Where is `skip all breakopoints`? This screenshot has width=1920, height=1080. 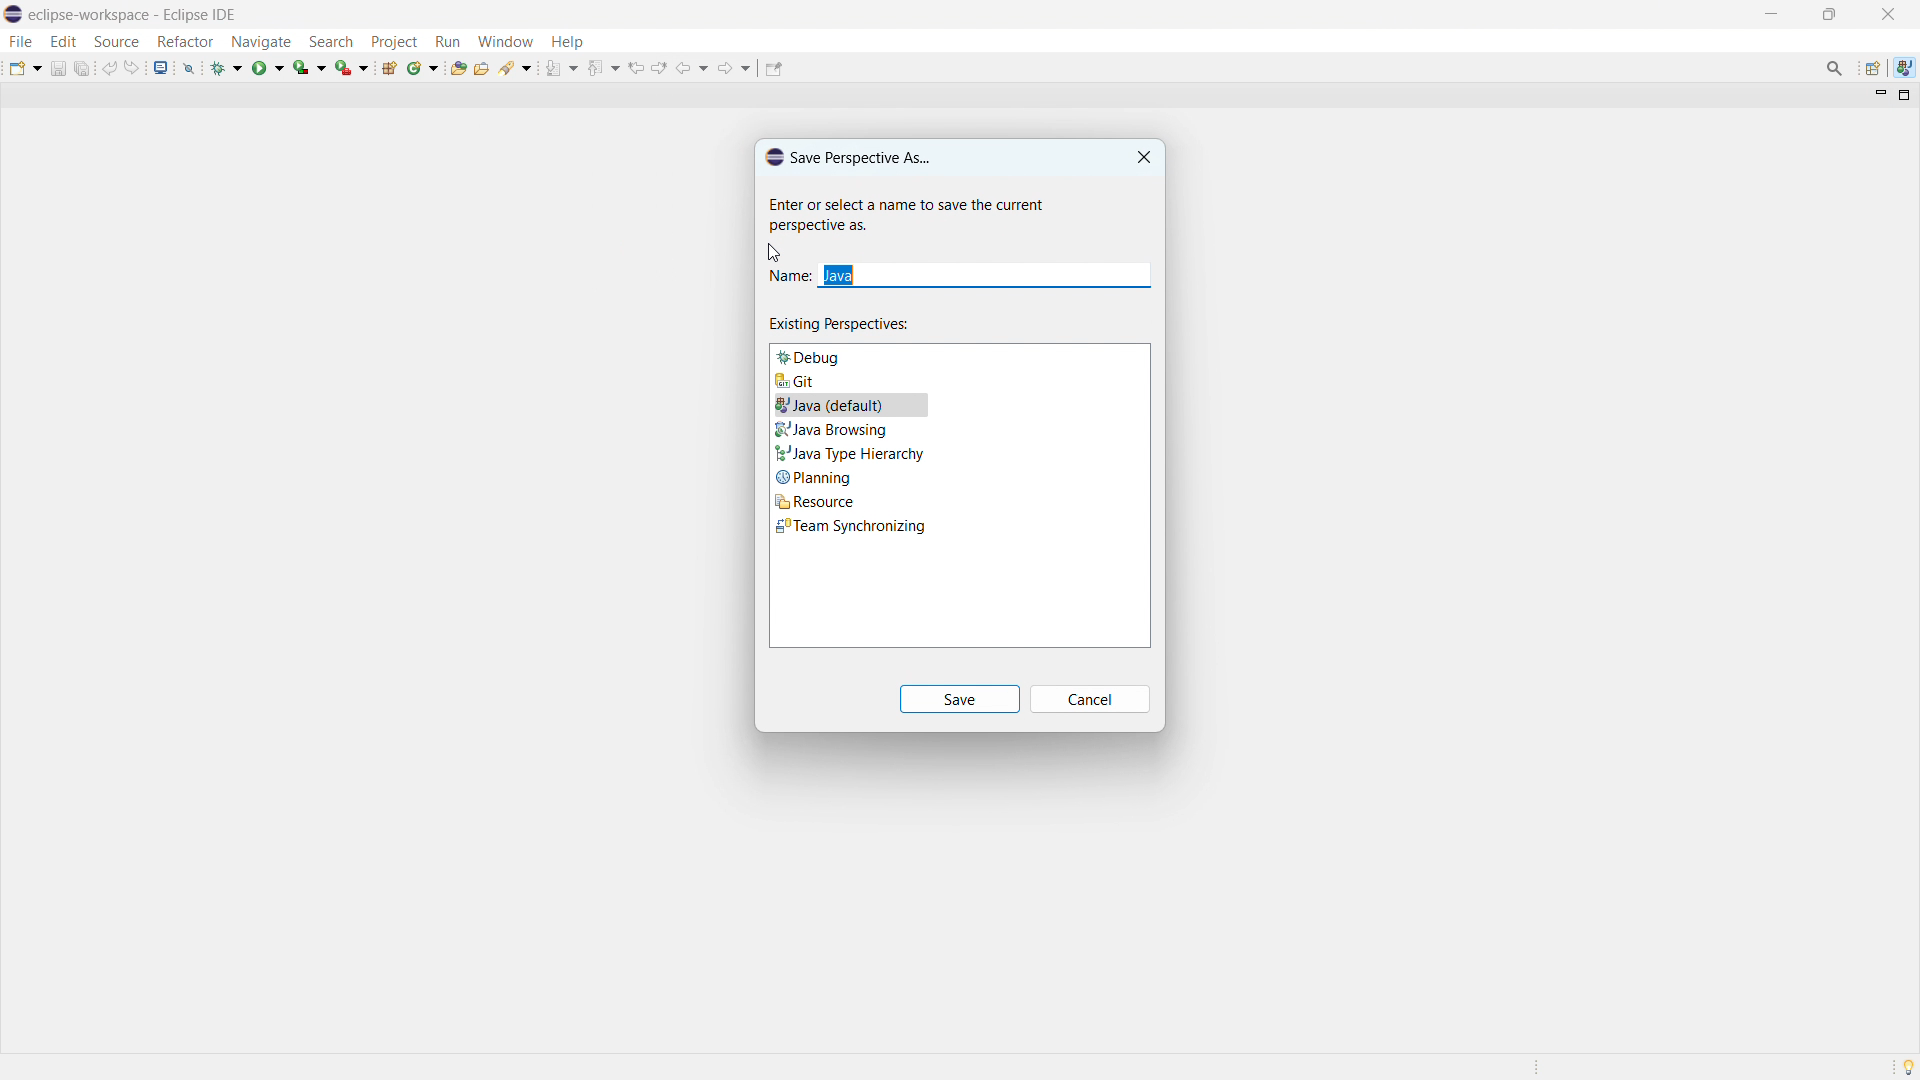 skip all breakopoints is located at coordinates (189, 67).